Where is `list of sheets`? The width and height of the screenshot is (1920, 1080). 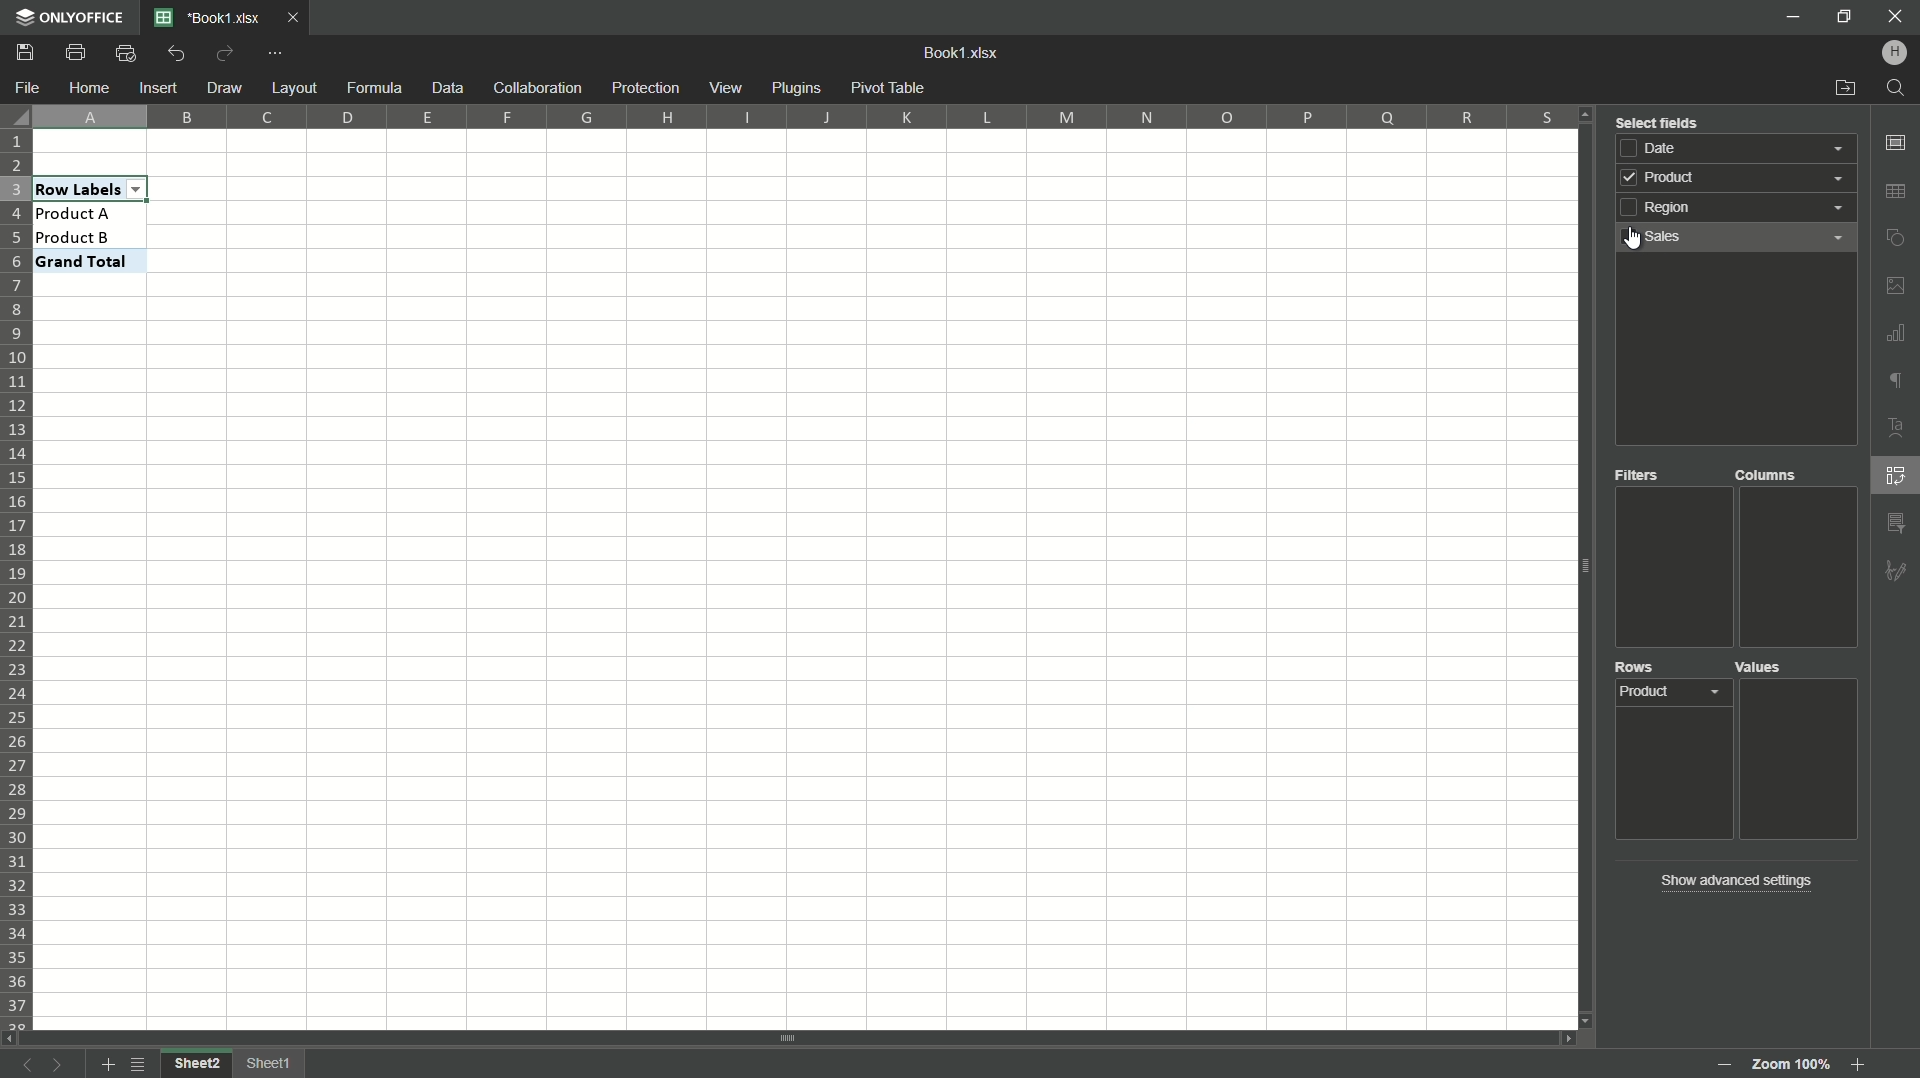
list of sheets is located at coordinates (140, 1063).